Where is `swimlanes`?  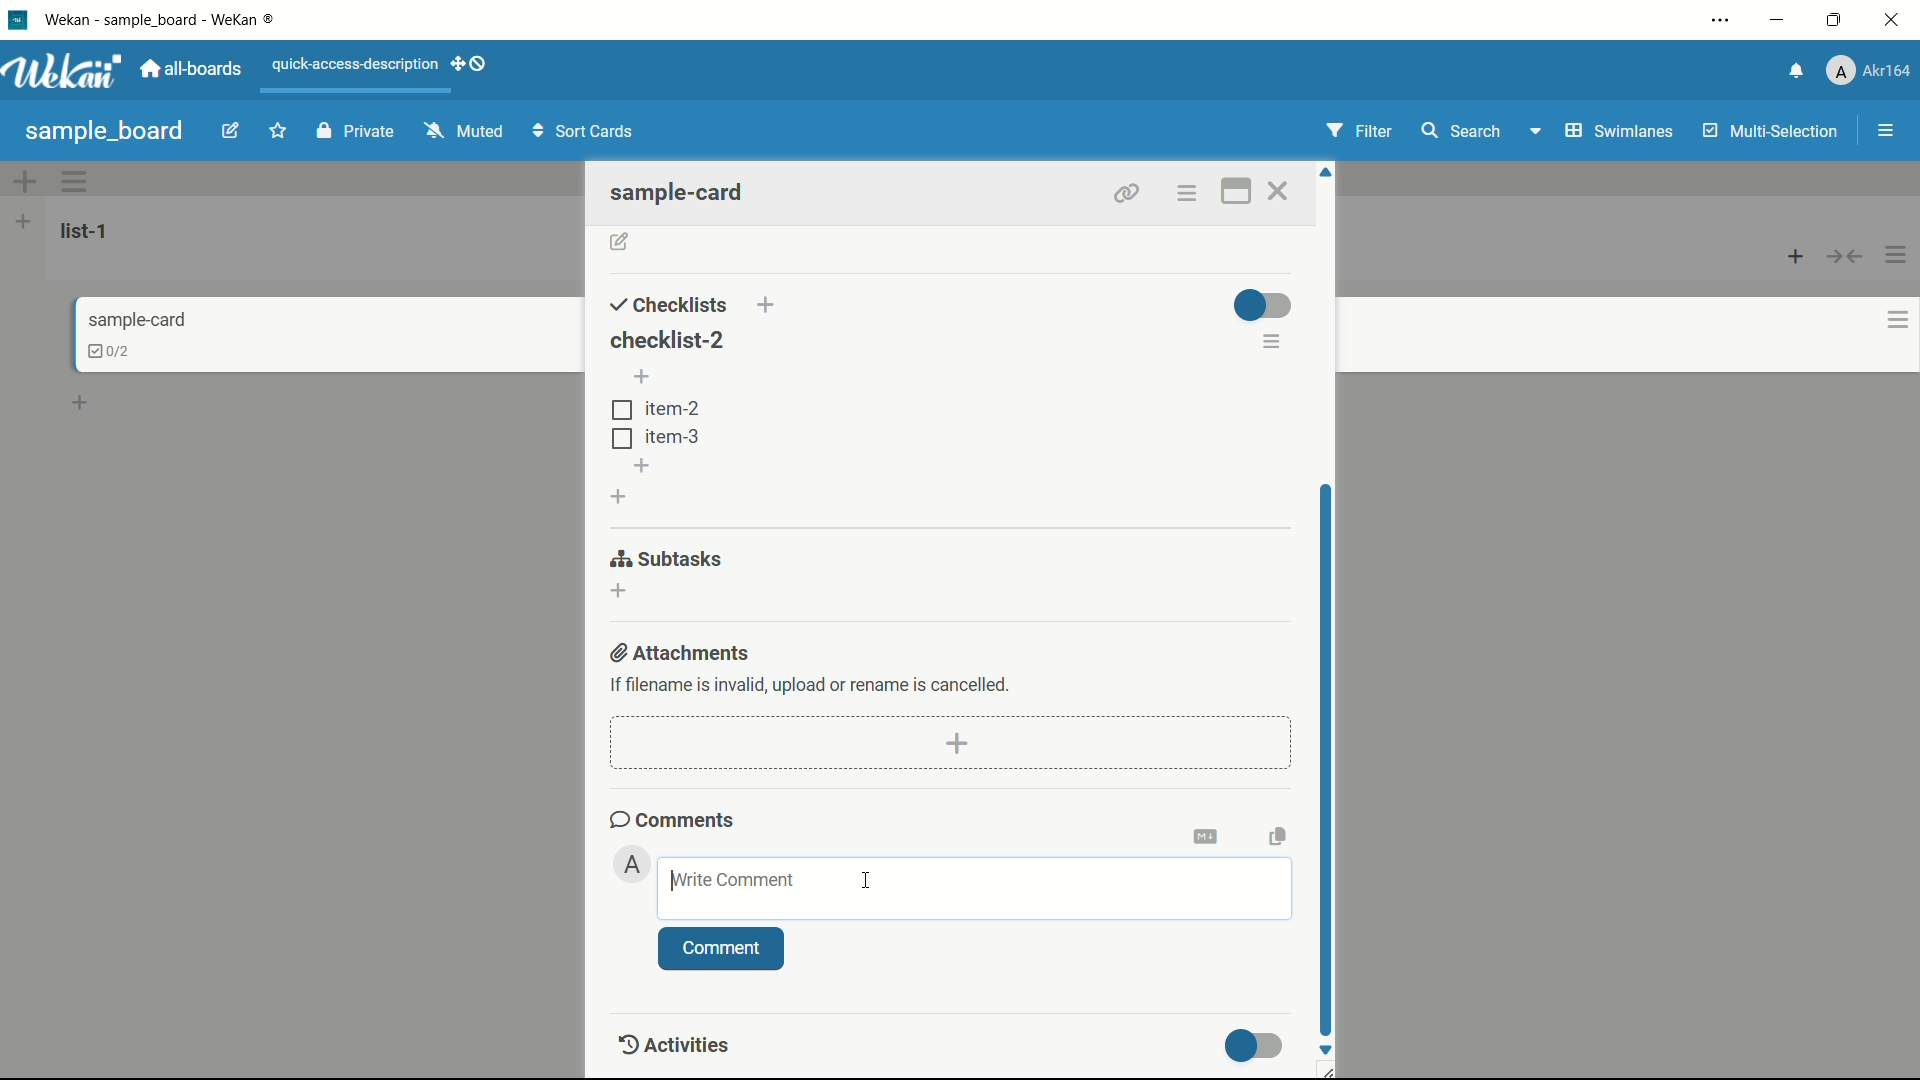 swimlanes is located at coordinates (1618, 130).